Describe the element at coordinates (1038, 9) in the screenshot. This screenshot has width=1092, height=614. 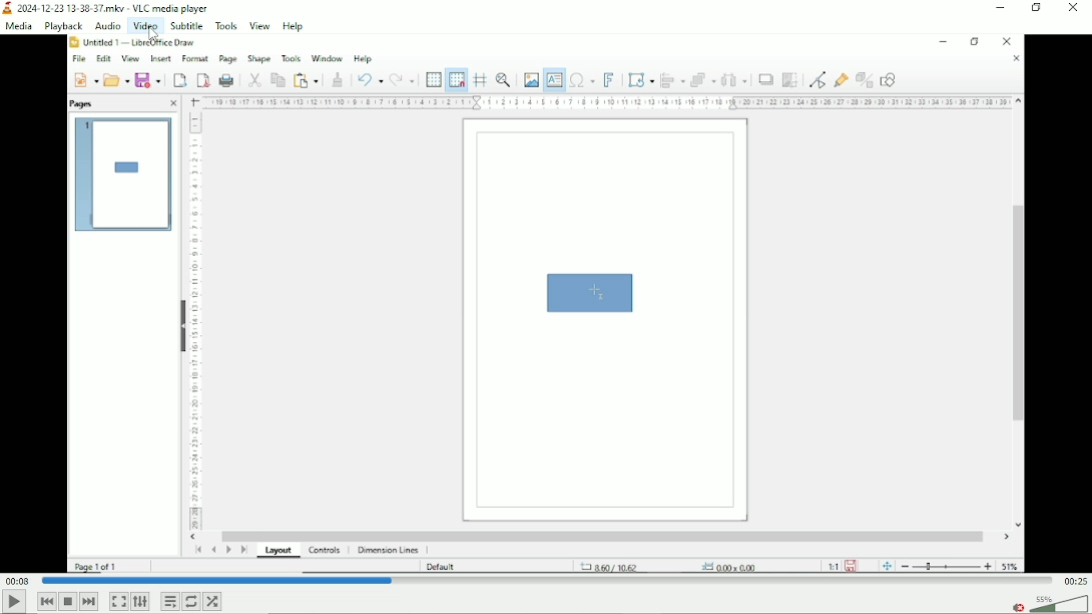
I see `Restore down` at that location.